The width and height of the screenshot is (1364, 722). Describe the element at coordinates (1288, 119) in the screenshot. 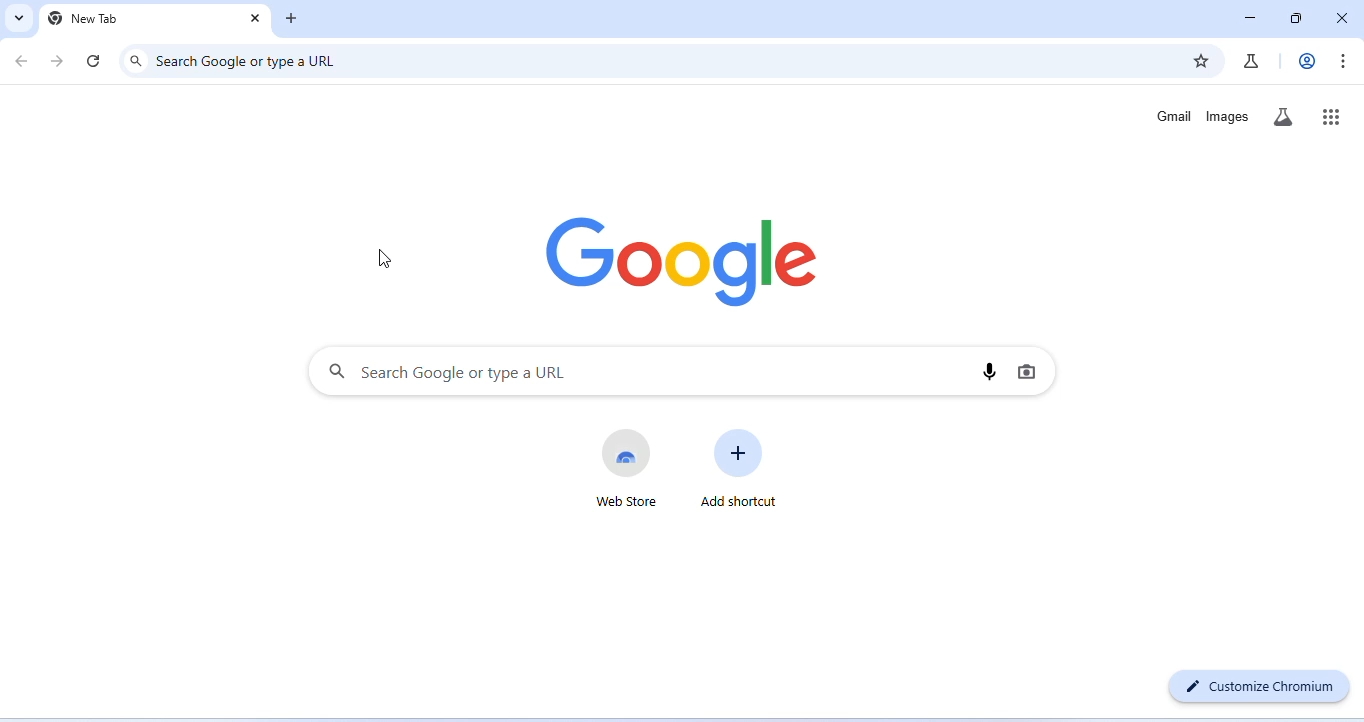

I see `search labs` at that location.